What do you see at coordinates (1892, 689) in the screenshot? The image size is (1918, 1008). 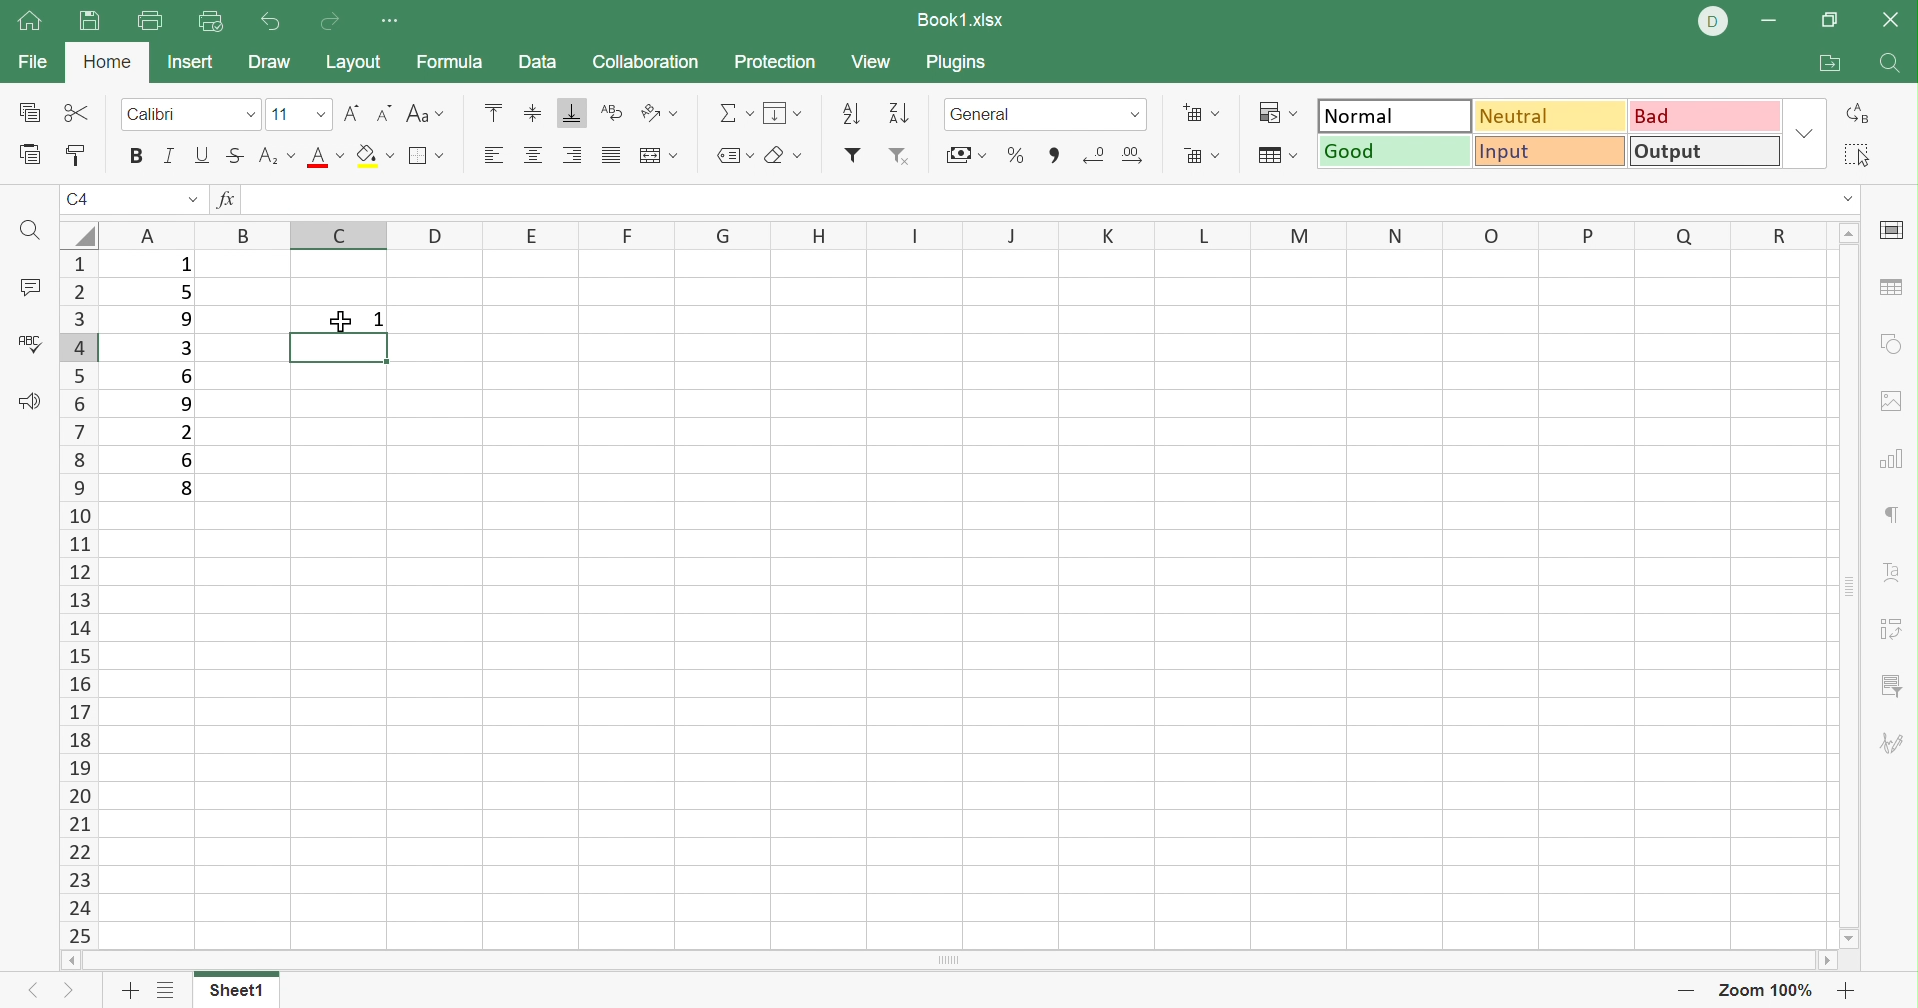 I see `Slicer Settings` at bounding box center [1892, 689].